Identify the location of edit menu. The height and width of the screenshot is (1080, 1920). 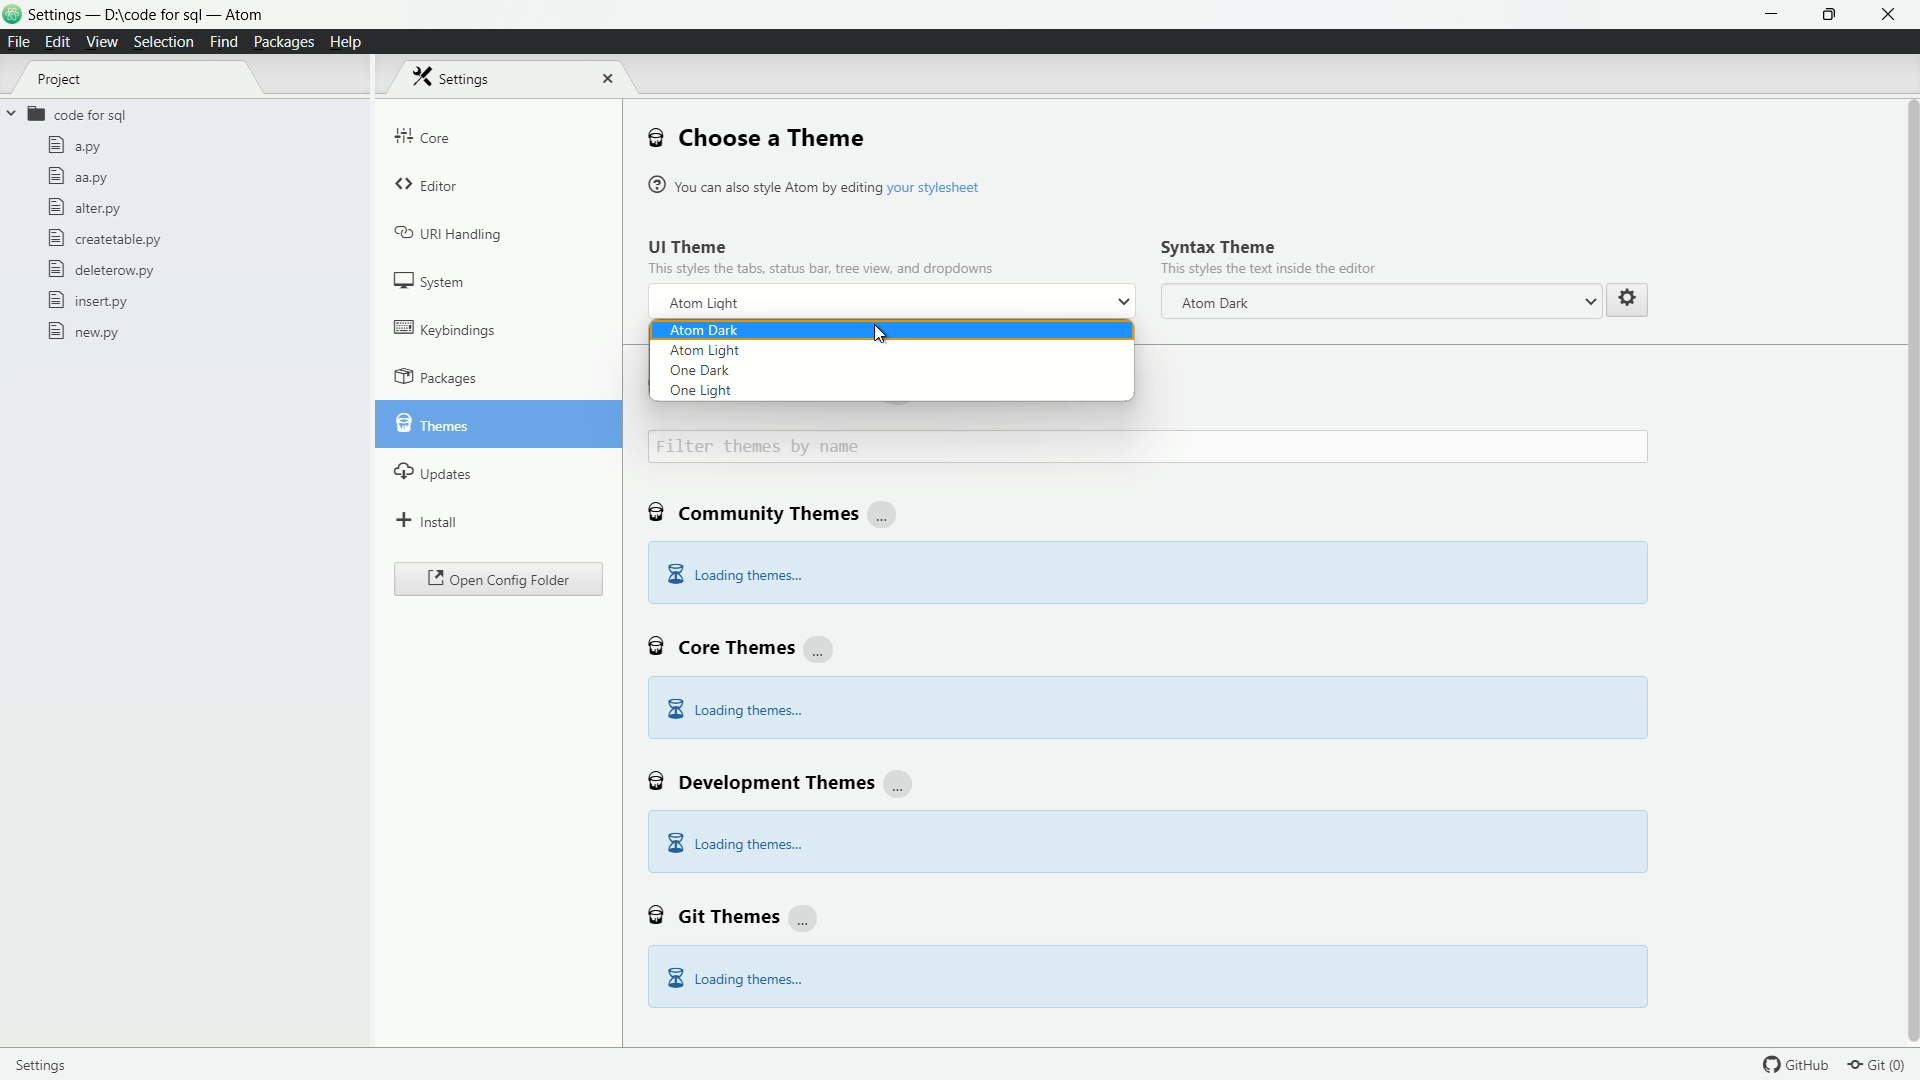
(58, 42).